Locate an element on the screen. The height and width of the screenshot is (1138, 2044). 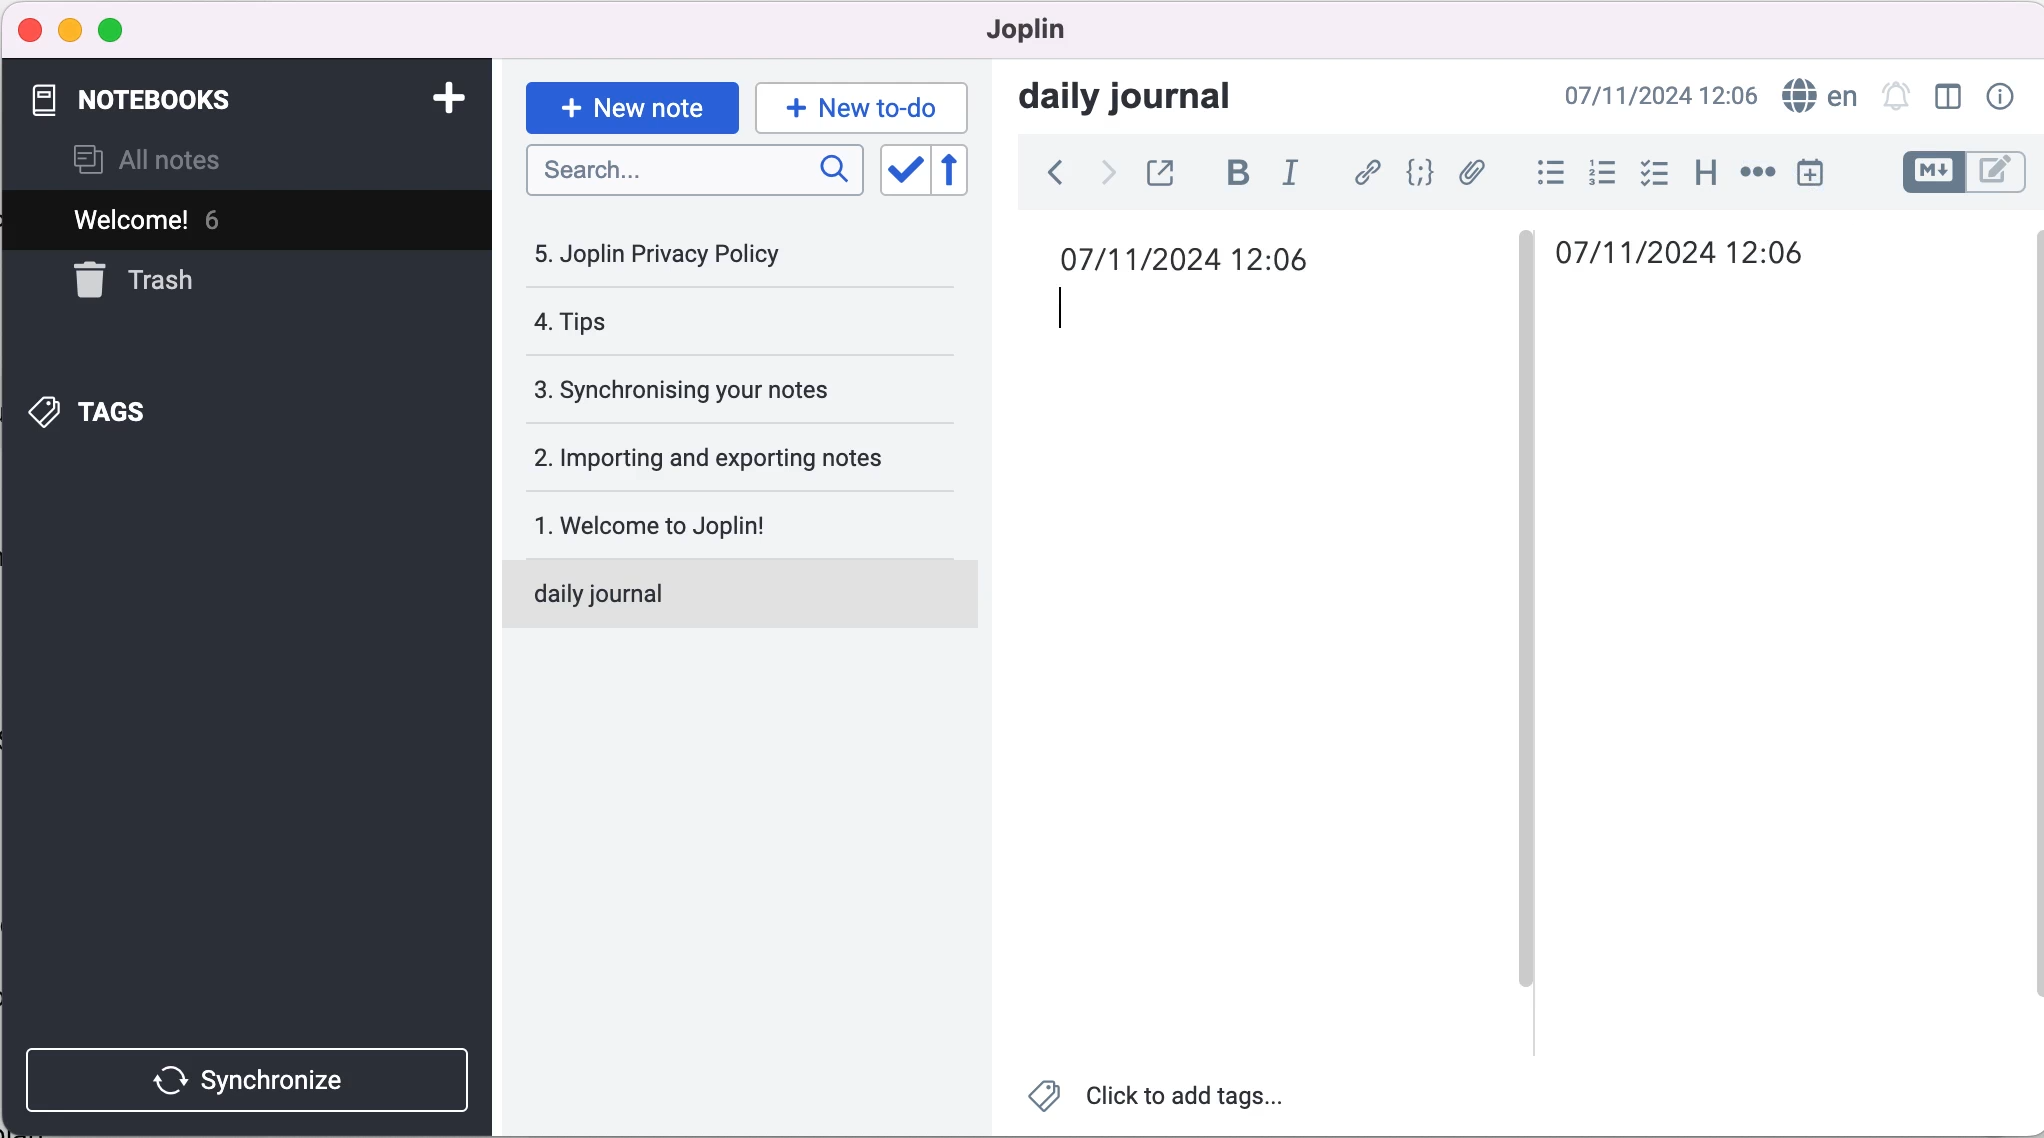
set alarm is located at coordinates (1893, 100).